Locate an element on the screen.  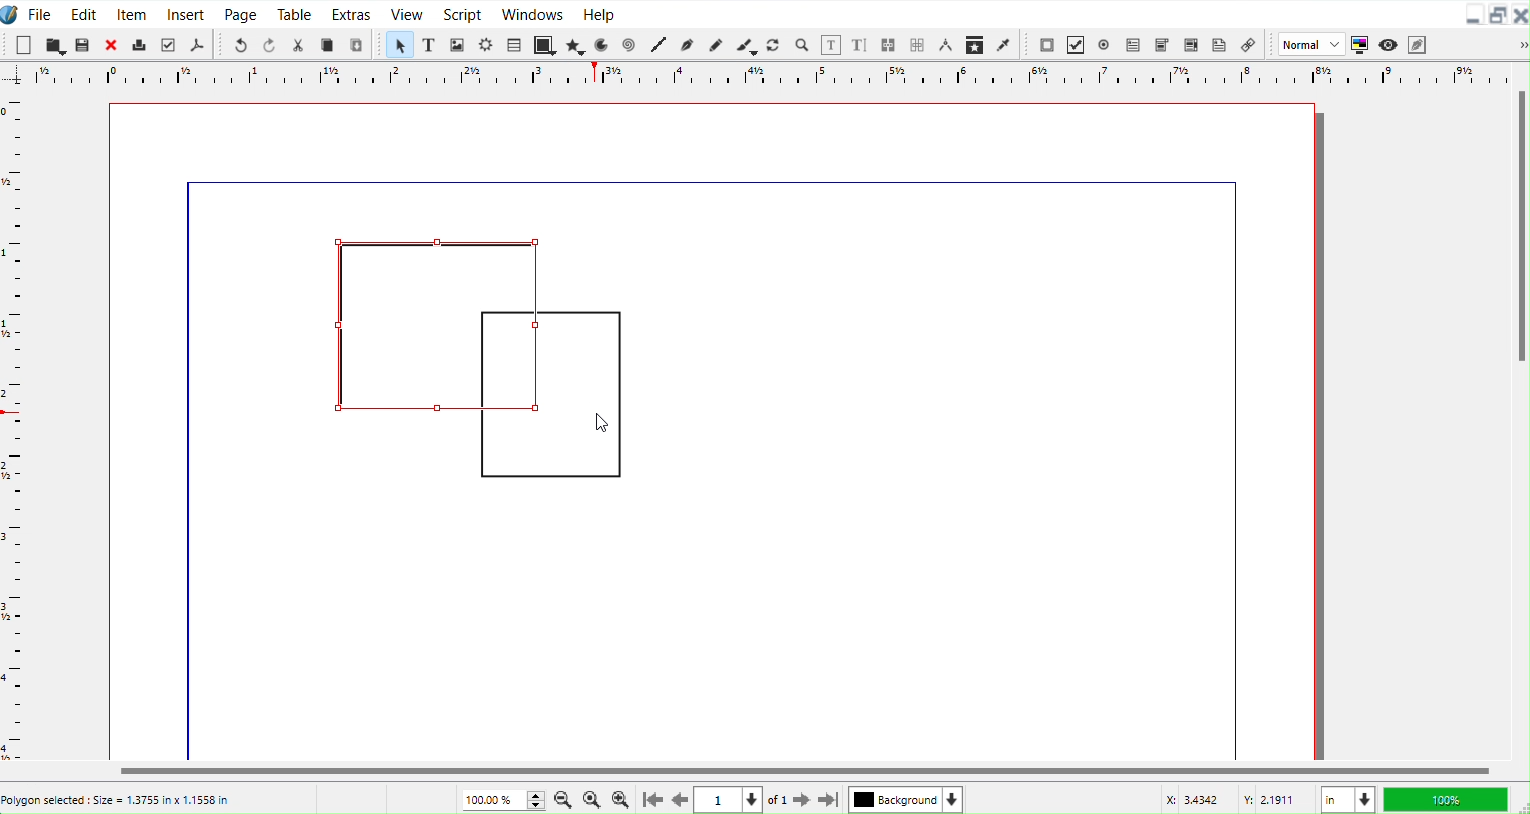
Vertical Scale is located at coordinates (752, 77).